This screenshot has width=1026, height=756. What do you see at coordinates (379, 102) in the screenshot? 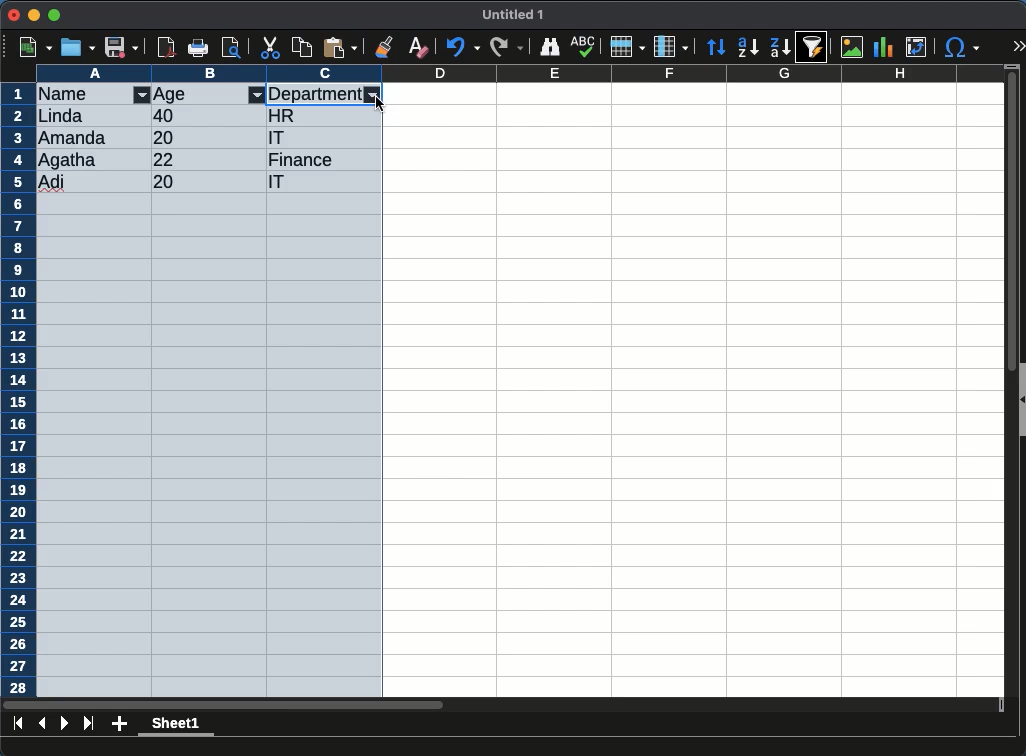
I see `cursor` at bounding box center [379, 102].